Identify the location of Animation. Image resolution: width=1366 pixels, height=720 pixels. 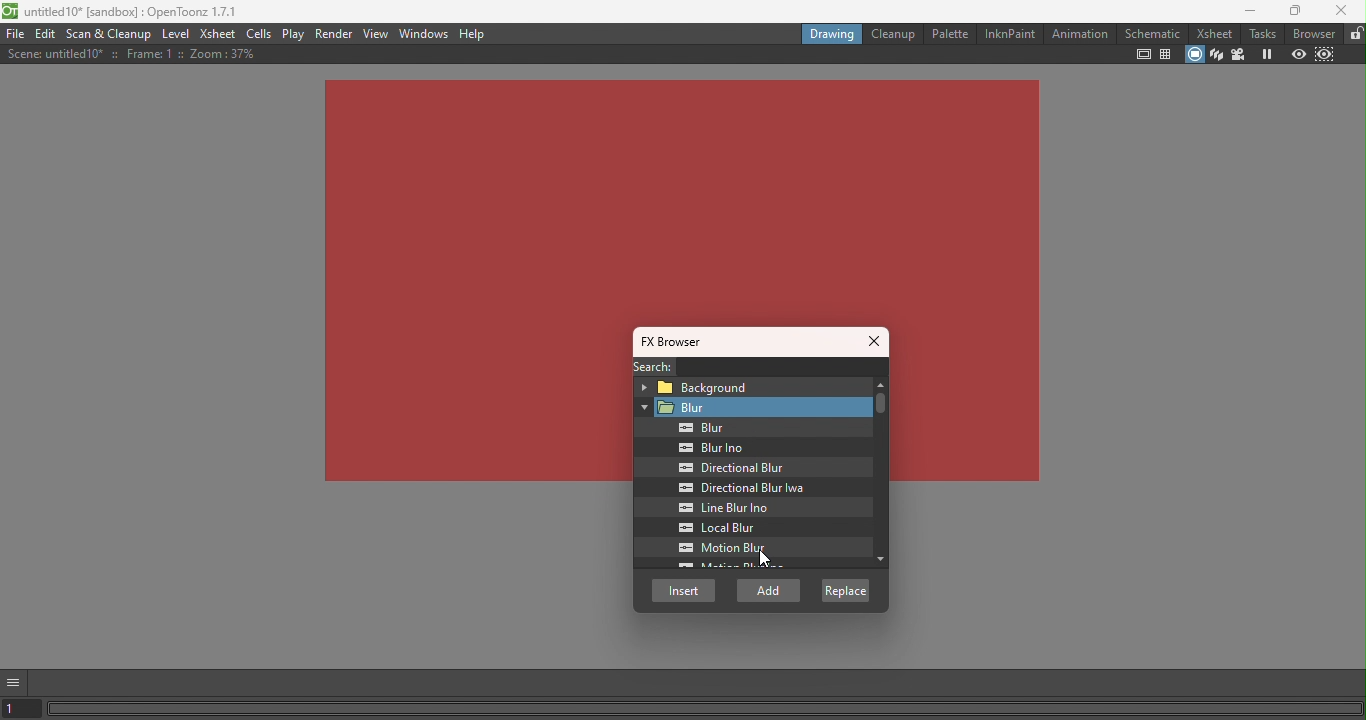
(1078, 34).